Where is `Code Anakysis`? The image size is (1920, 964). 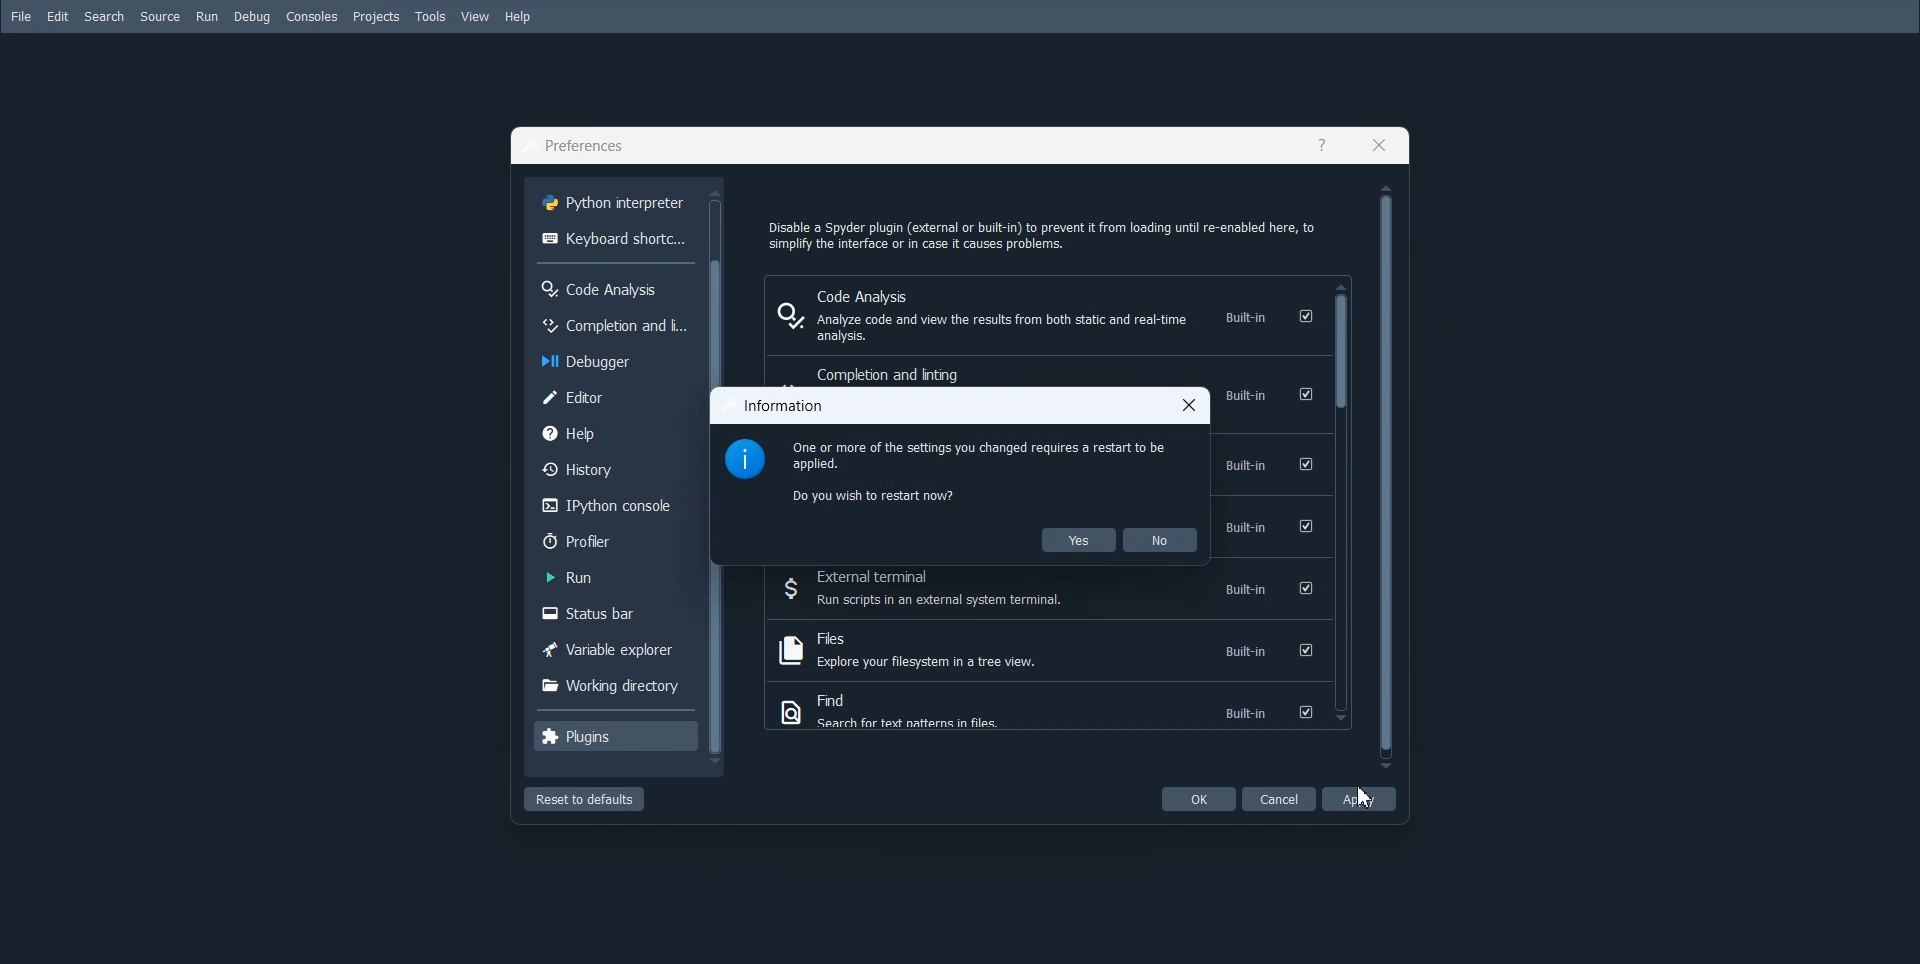
Code Anakysis is located at coordinates (613, 287).